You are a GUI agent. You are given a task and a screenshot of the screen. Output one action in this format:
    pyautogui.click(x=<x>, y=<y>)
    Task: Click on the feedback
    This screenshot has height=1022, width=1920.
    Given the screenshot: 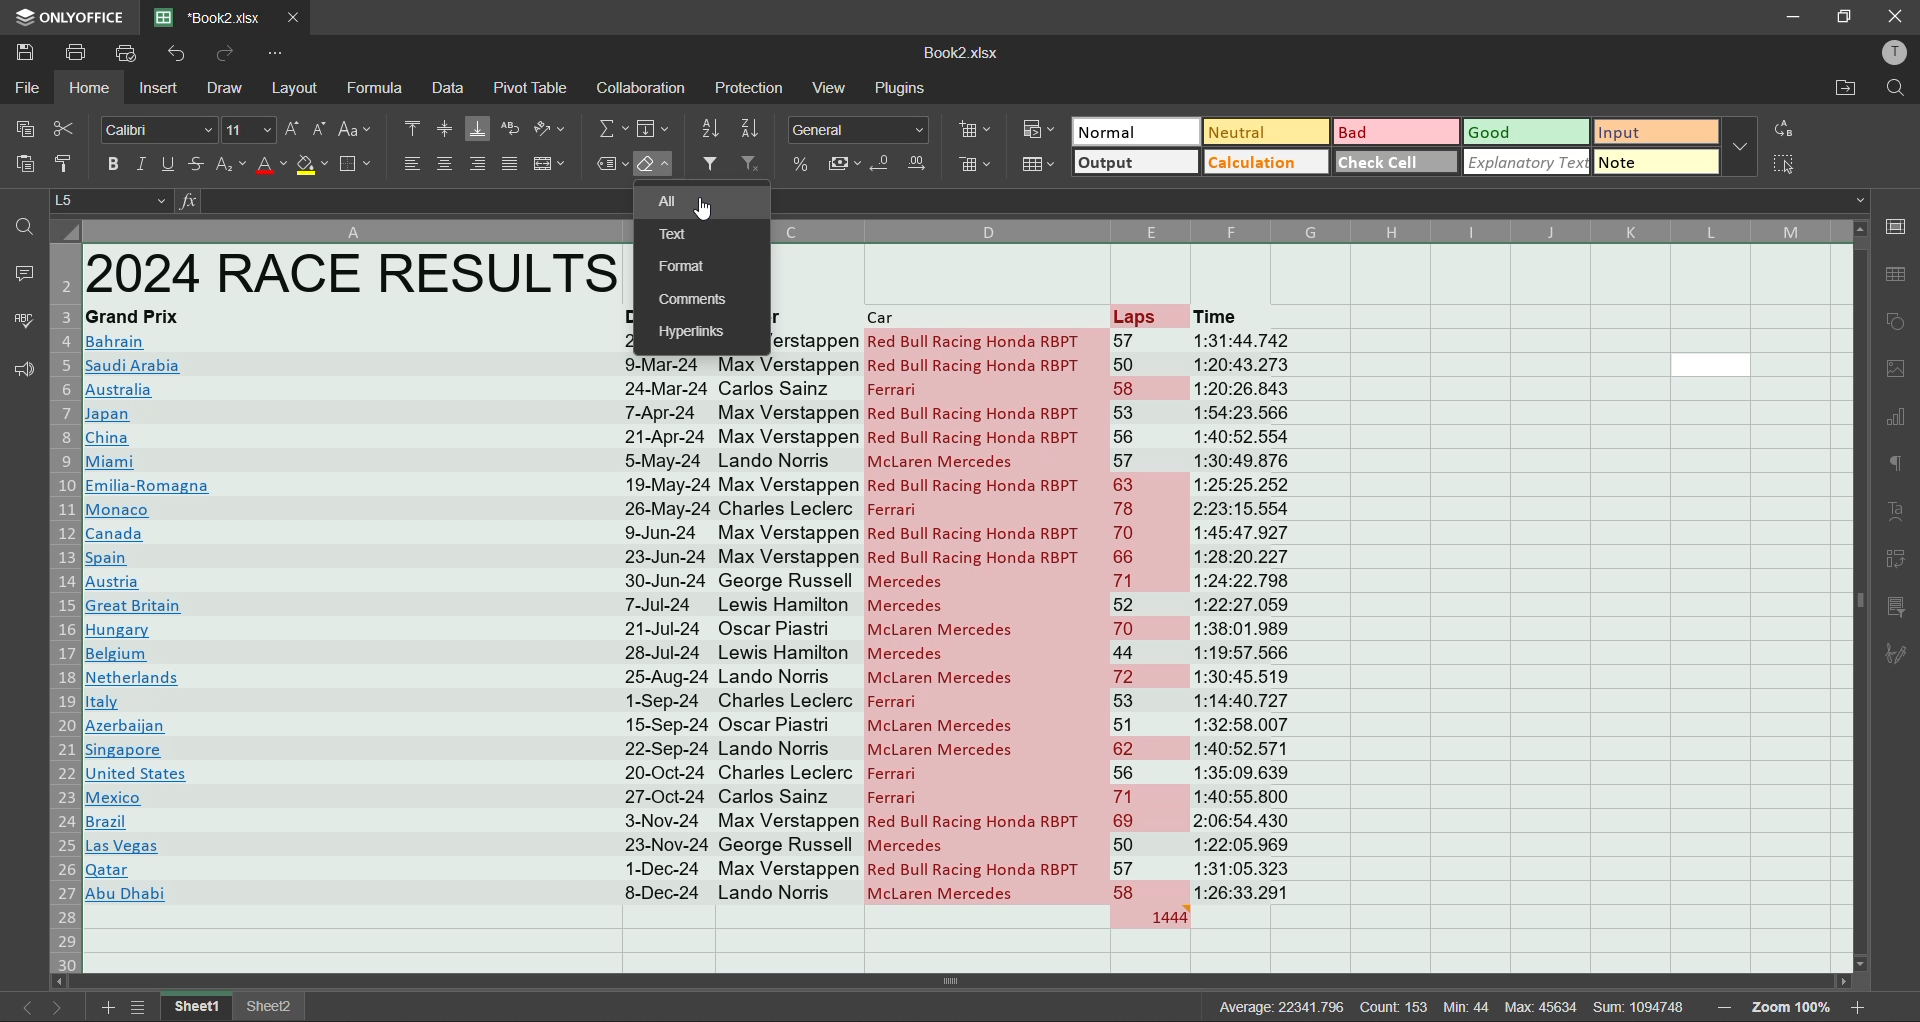 What is the action you would take?
    pyautogui.click(x=22, y=369)
    